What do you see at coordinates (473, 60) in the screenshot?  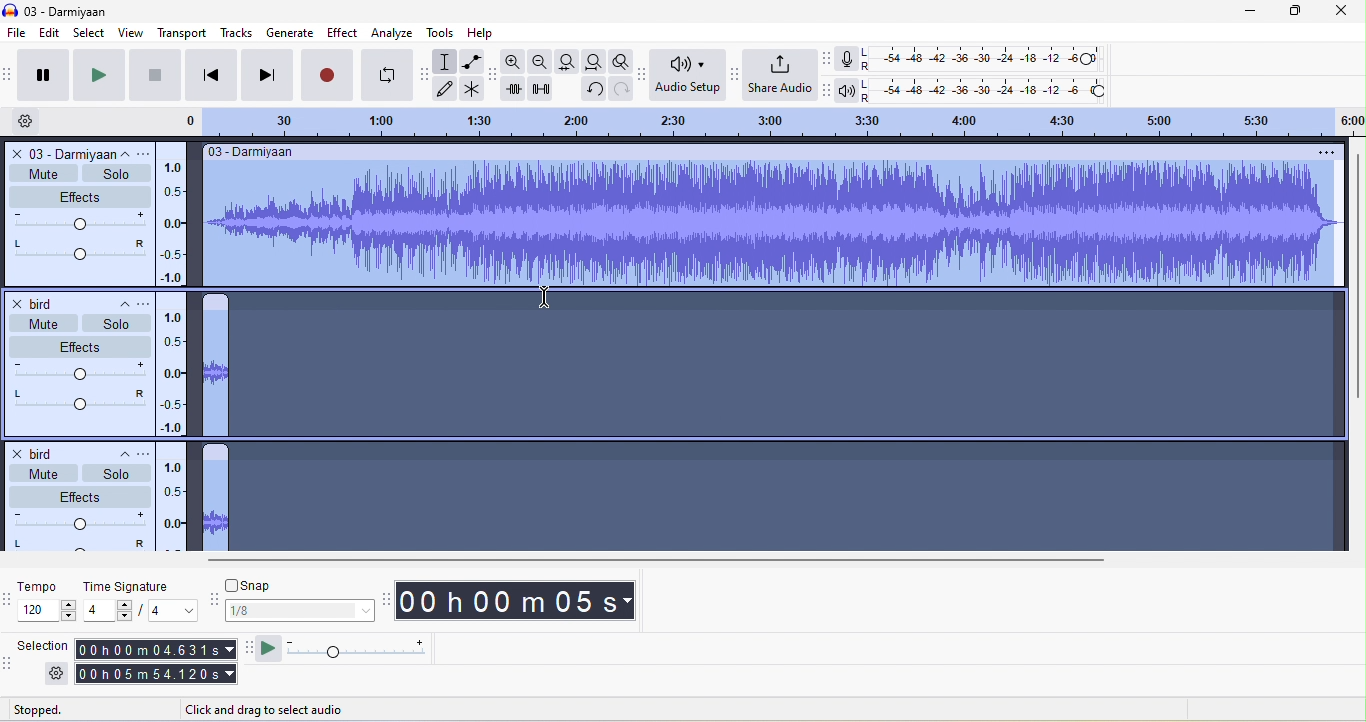 I see `envelope tool` at bounding box center [473, 60].